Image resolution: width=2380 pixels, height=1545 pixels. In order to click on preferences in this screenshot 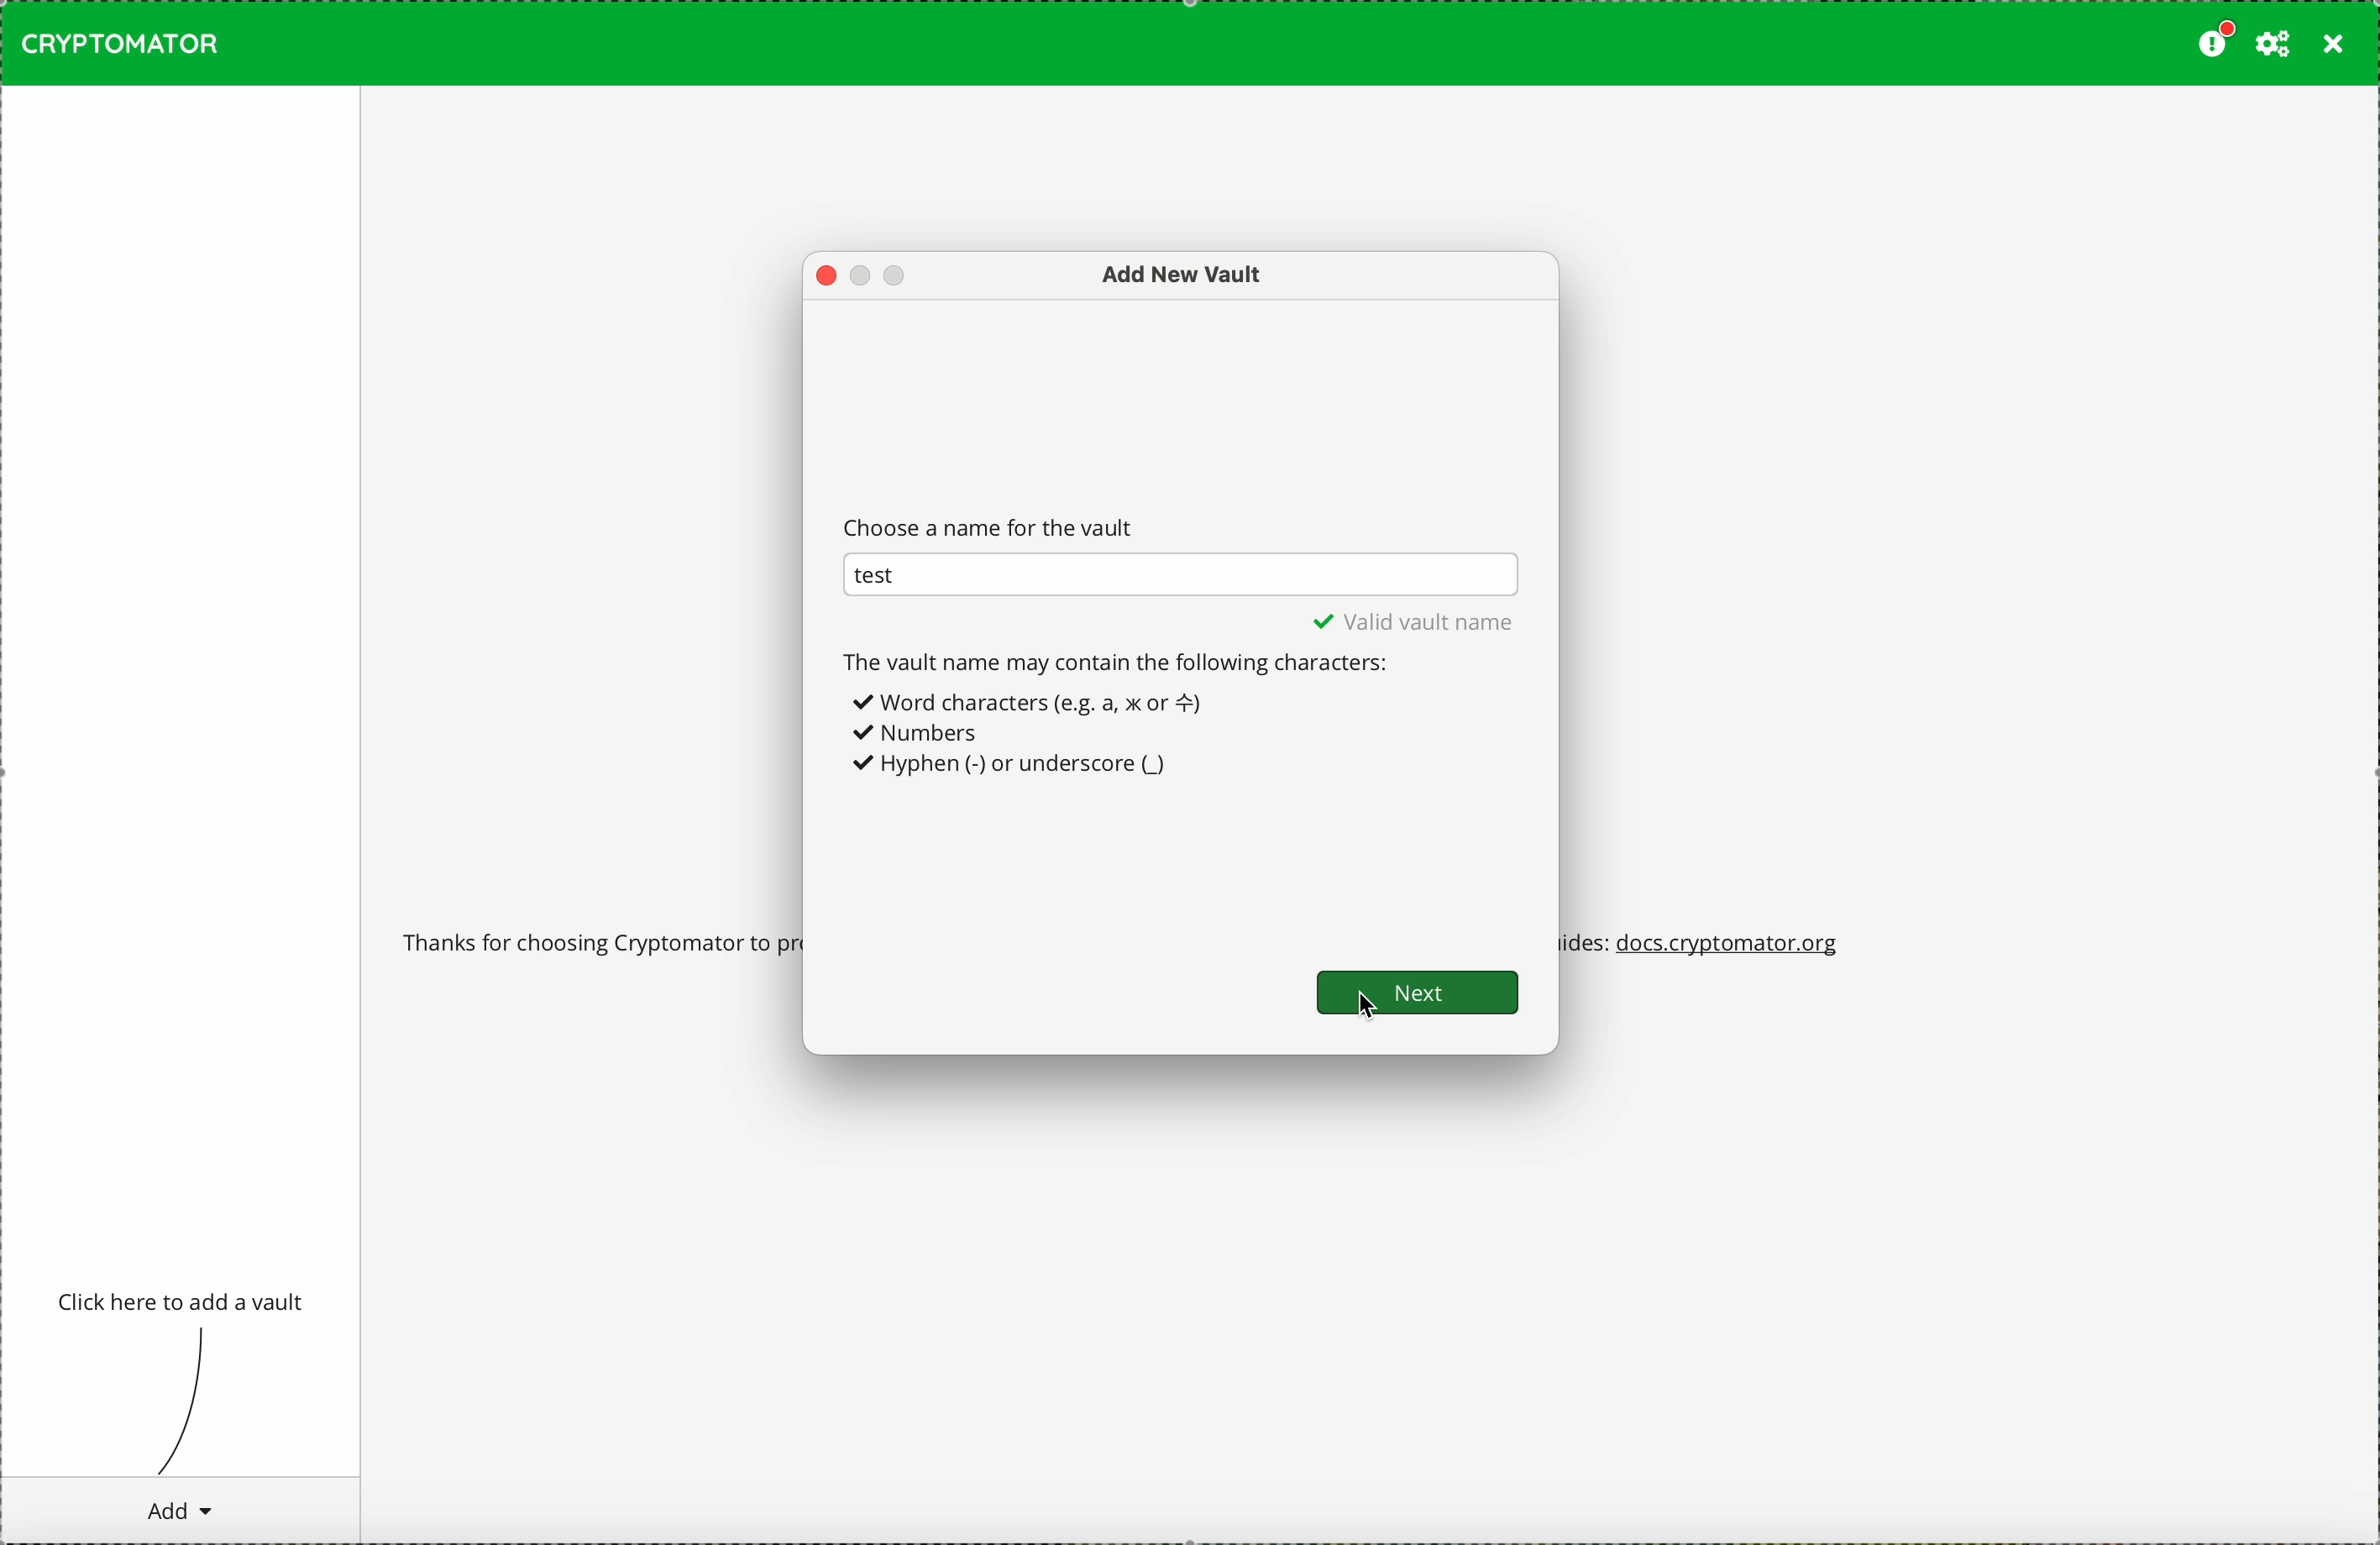, I will do `click(2273, 44)`.